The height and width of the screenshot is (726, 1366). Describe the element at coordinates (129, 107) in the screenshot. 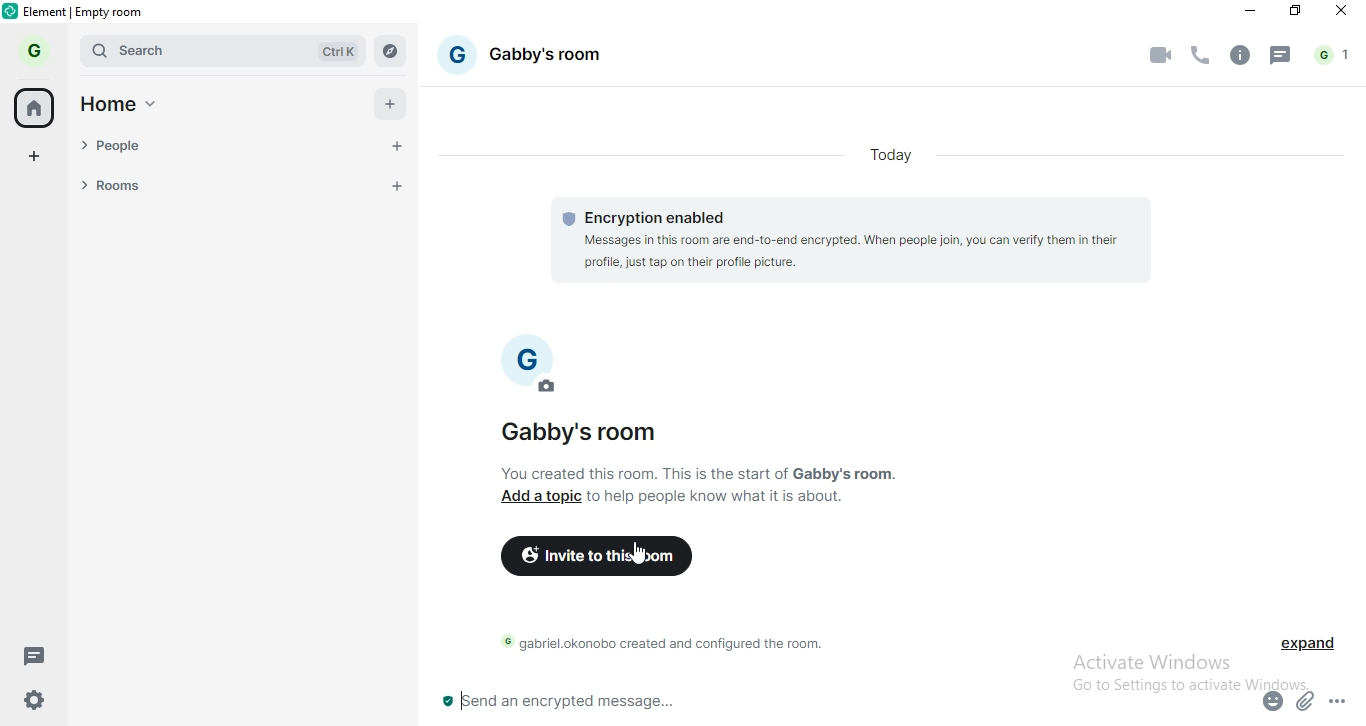

I see `home` at that location.